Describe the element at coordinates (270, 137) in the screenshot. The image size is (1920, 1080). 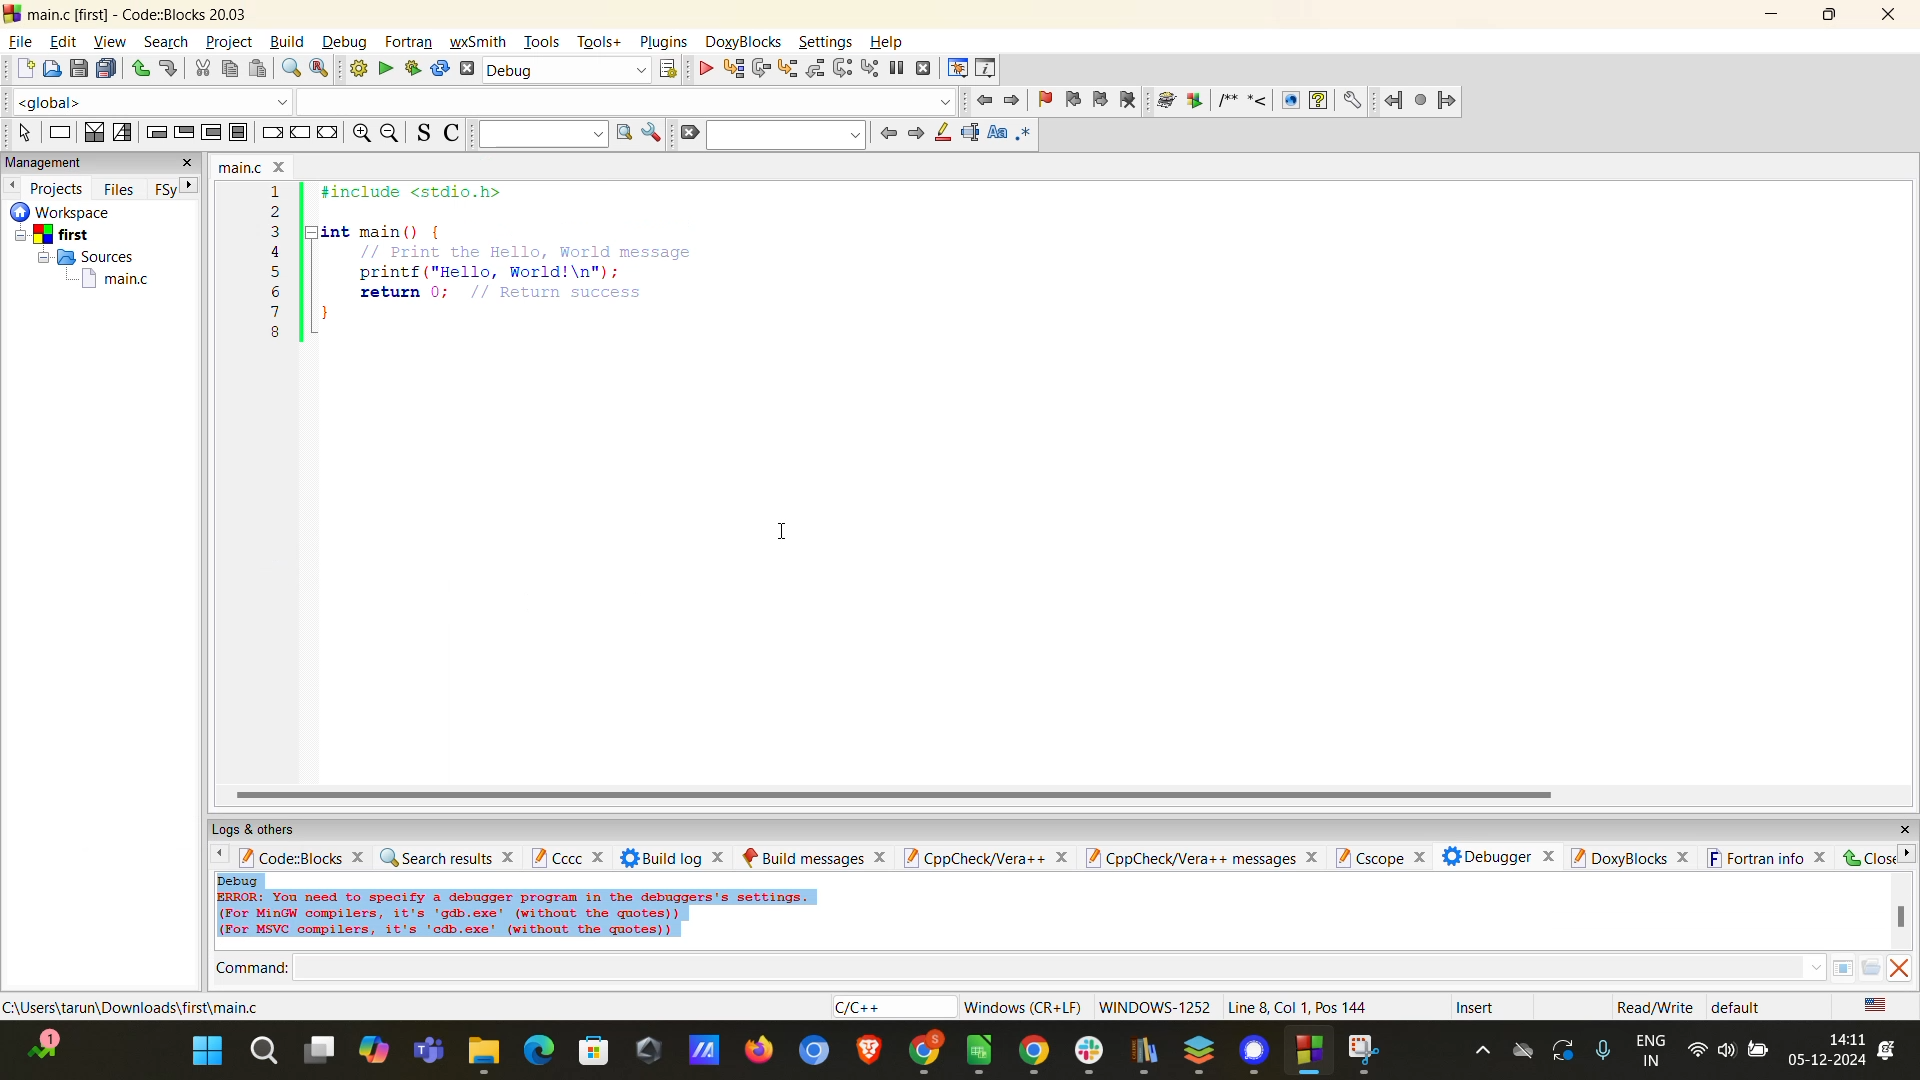
I see `break instruction` at that location.